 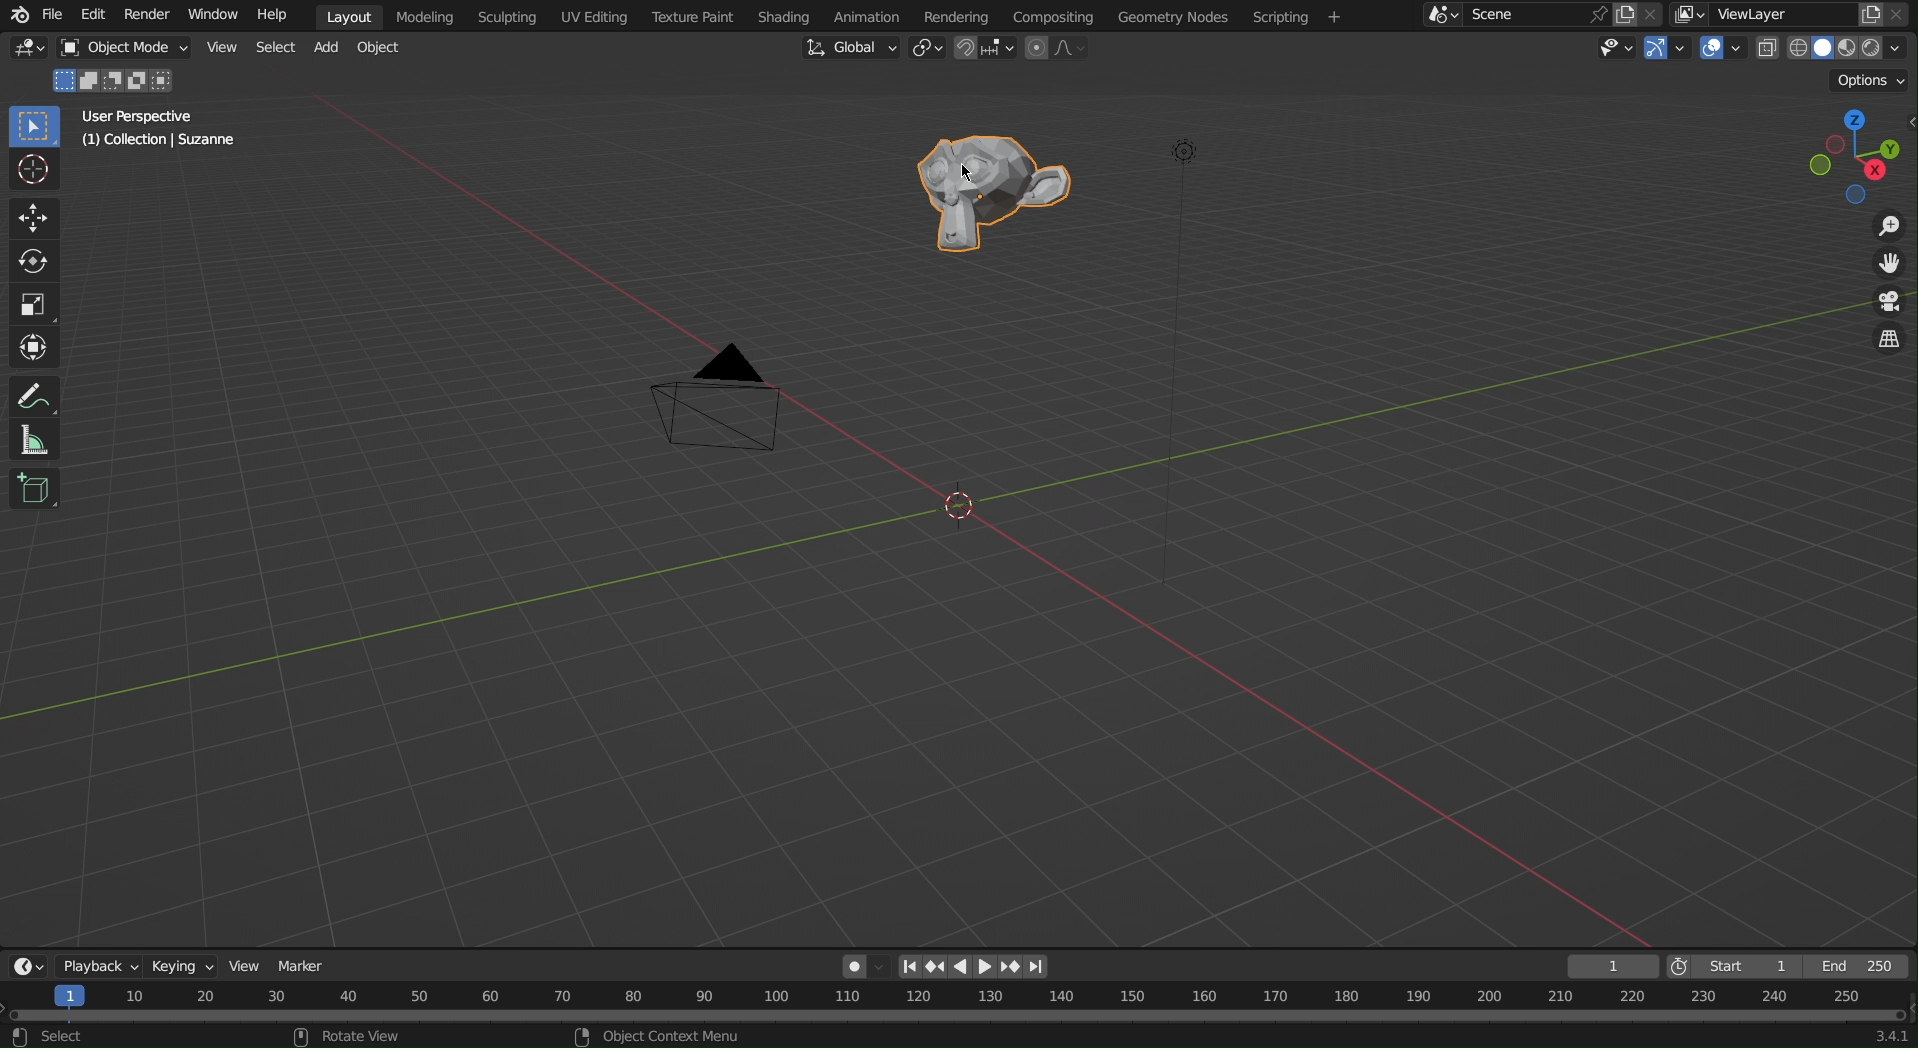 I want to click on Scripting, so click(x=1300, y=16).